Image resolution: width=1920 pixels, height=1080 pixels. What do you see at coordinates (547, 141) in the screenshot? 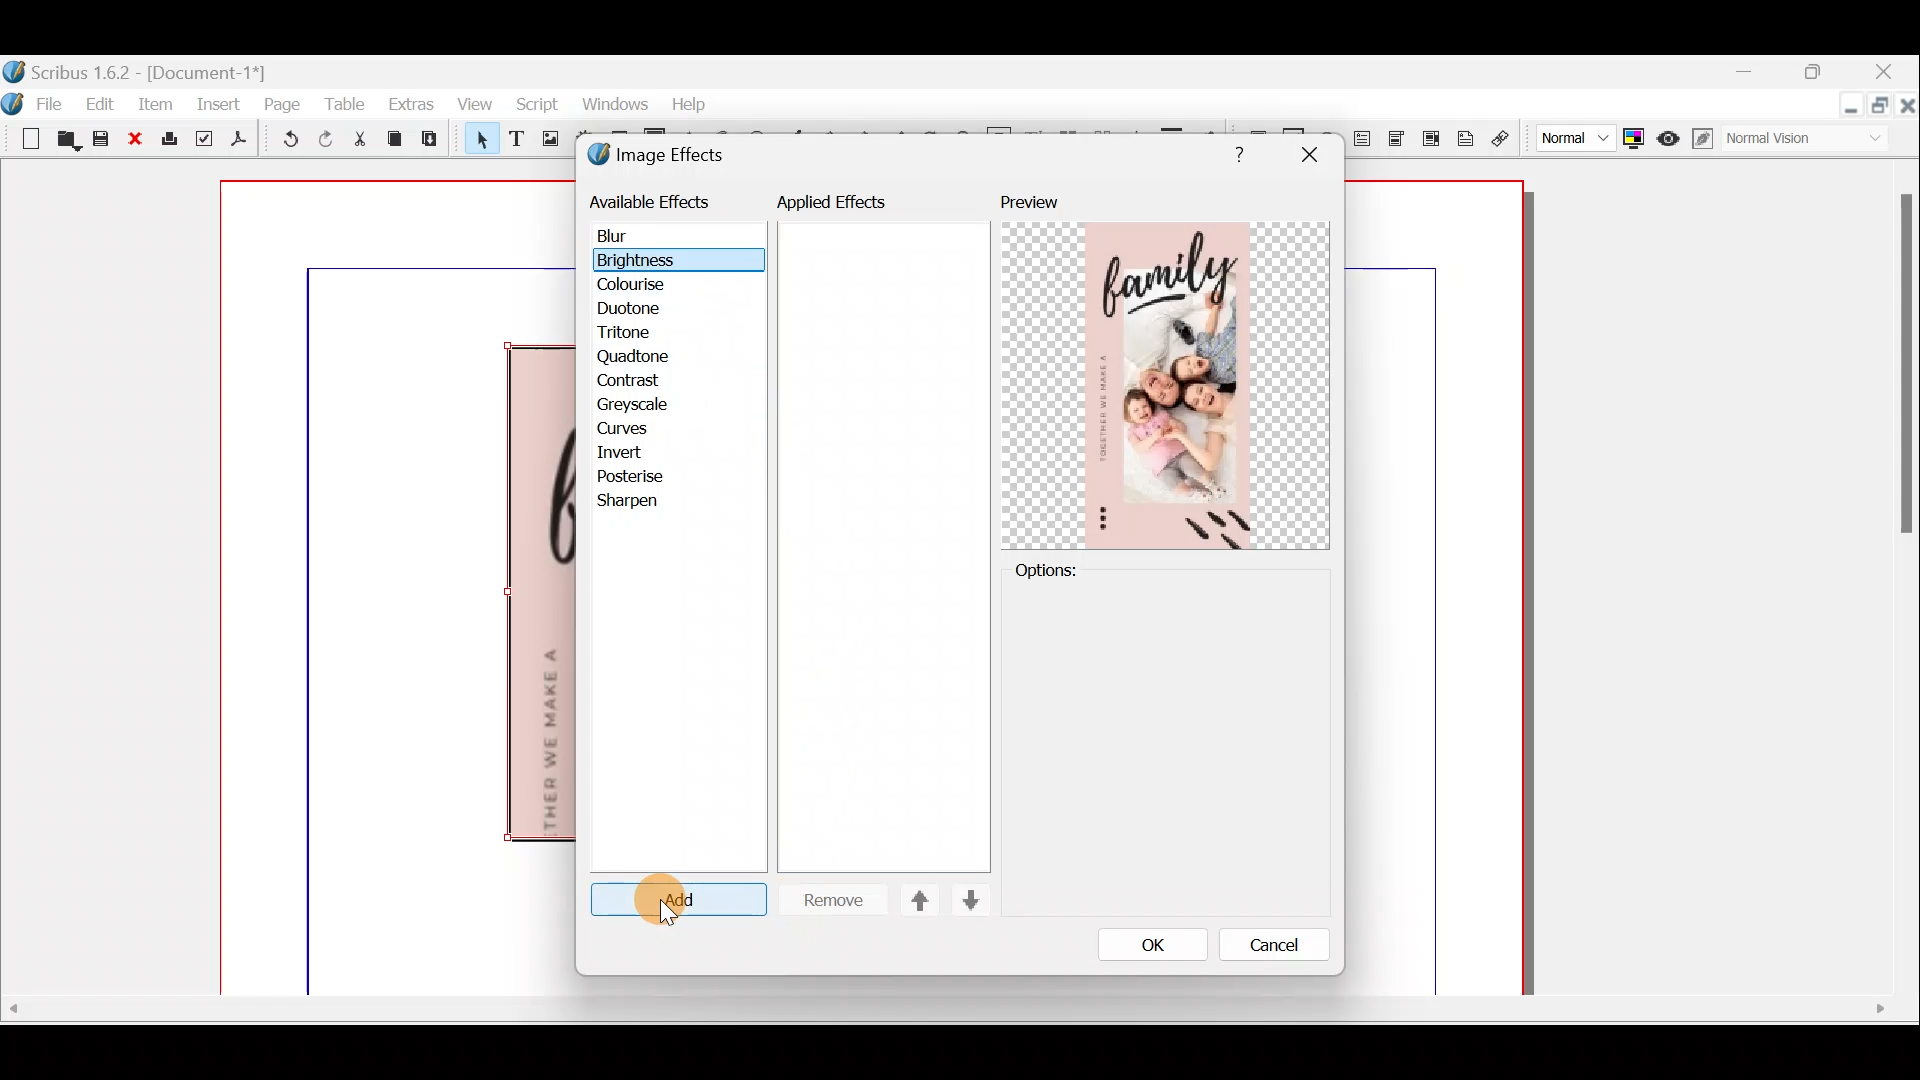
I see `Image frame` at bounding box center [547, 141].